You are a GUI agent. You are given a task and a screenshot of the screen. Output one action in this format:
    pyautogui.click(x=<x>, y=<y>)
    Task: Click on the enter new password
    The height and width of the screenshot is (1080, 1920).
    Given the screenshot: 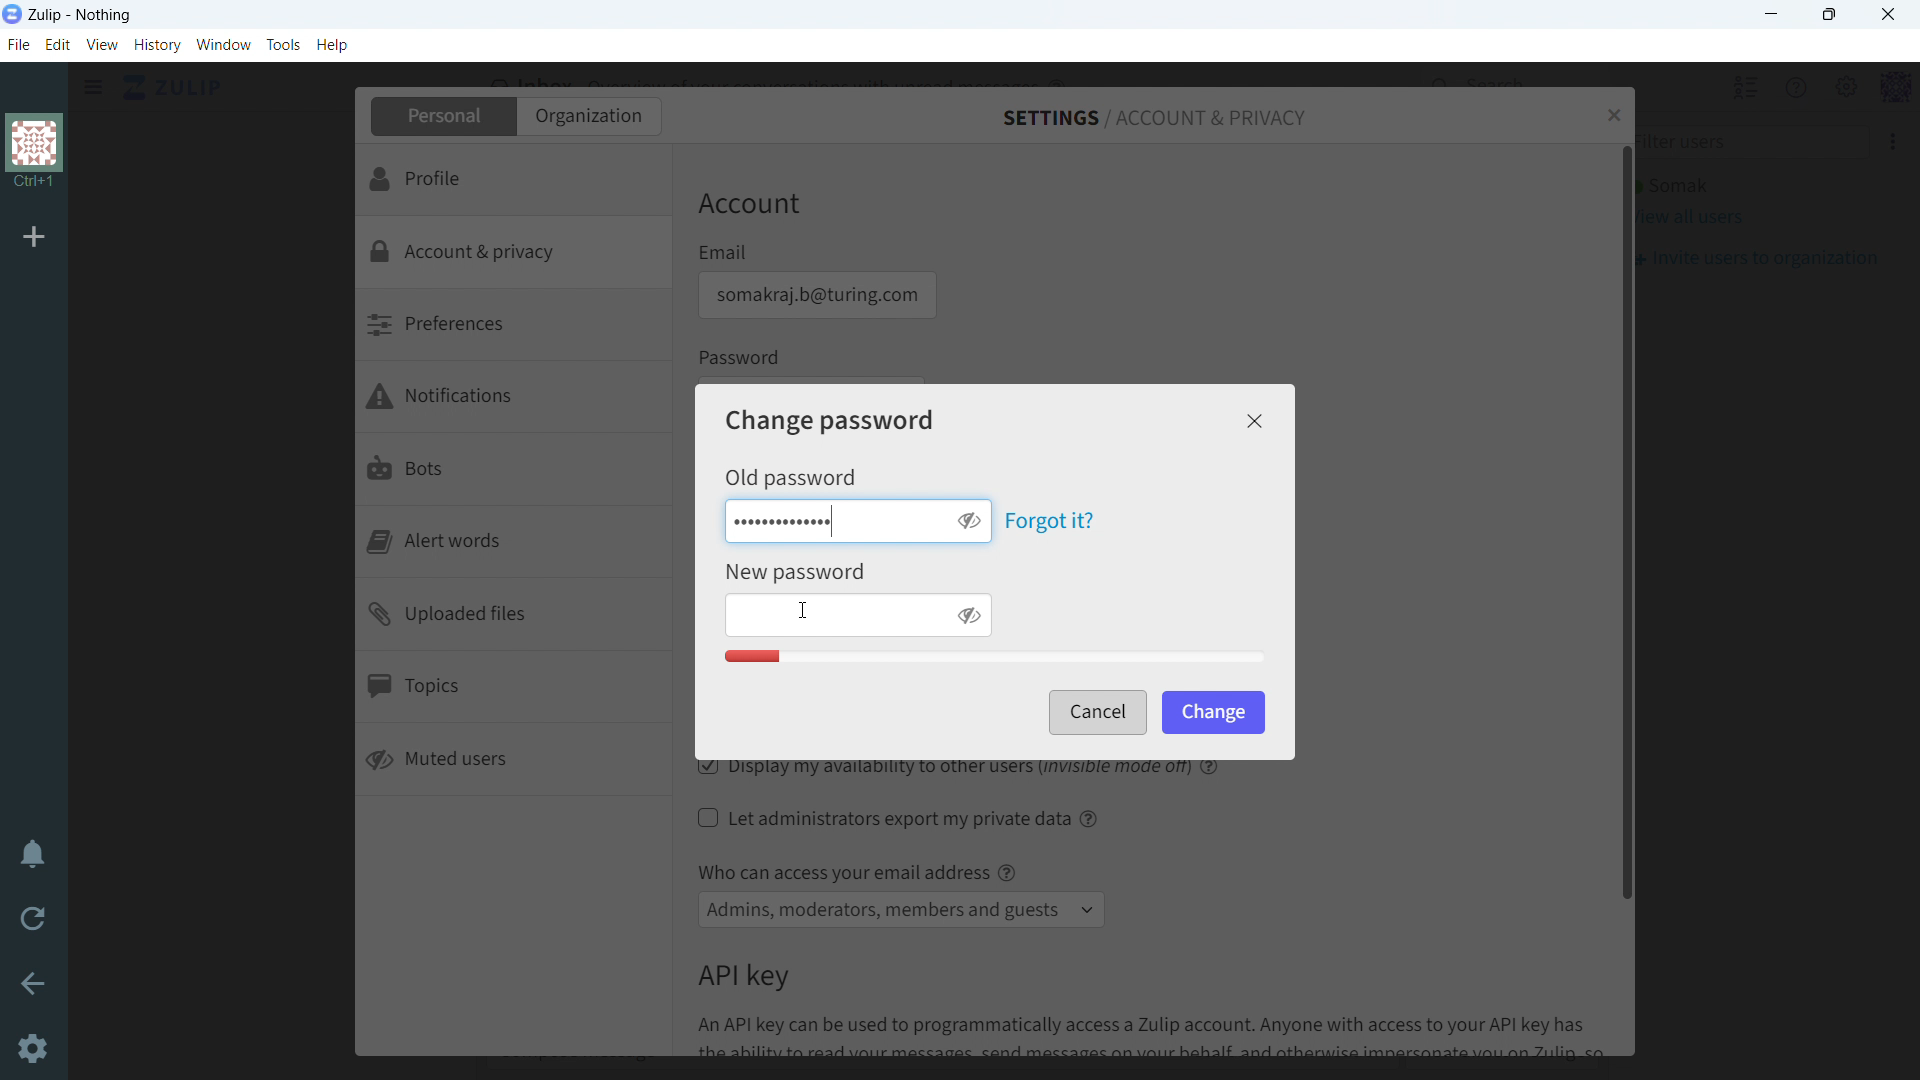 What is the action you would take?
    pyautogui.click(x=832, y=616)
    